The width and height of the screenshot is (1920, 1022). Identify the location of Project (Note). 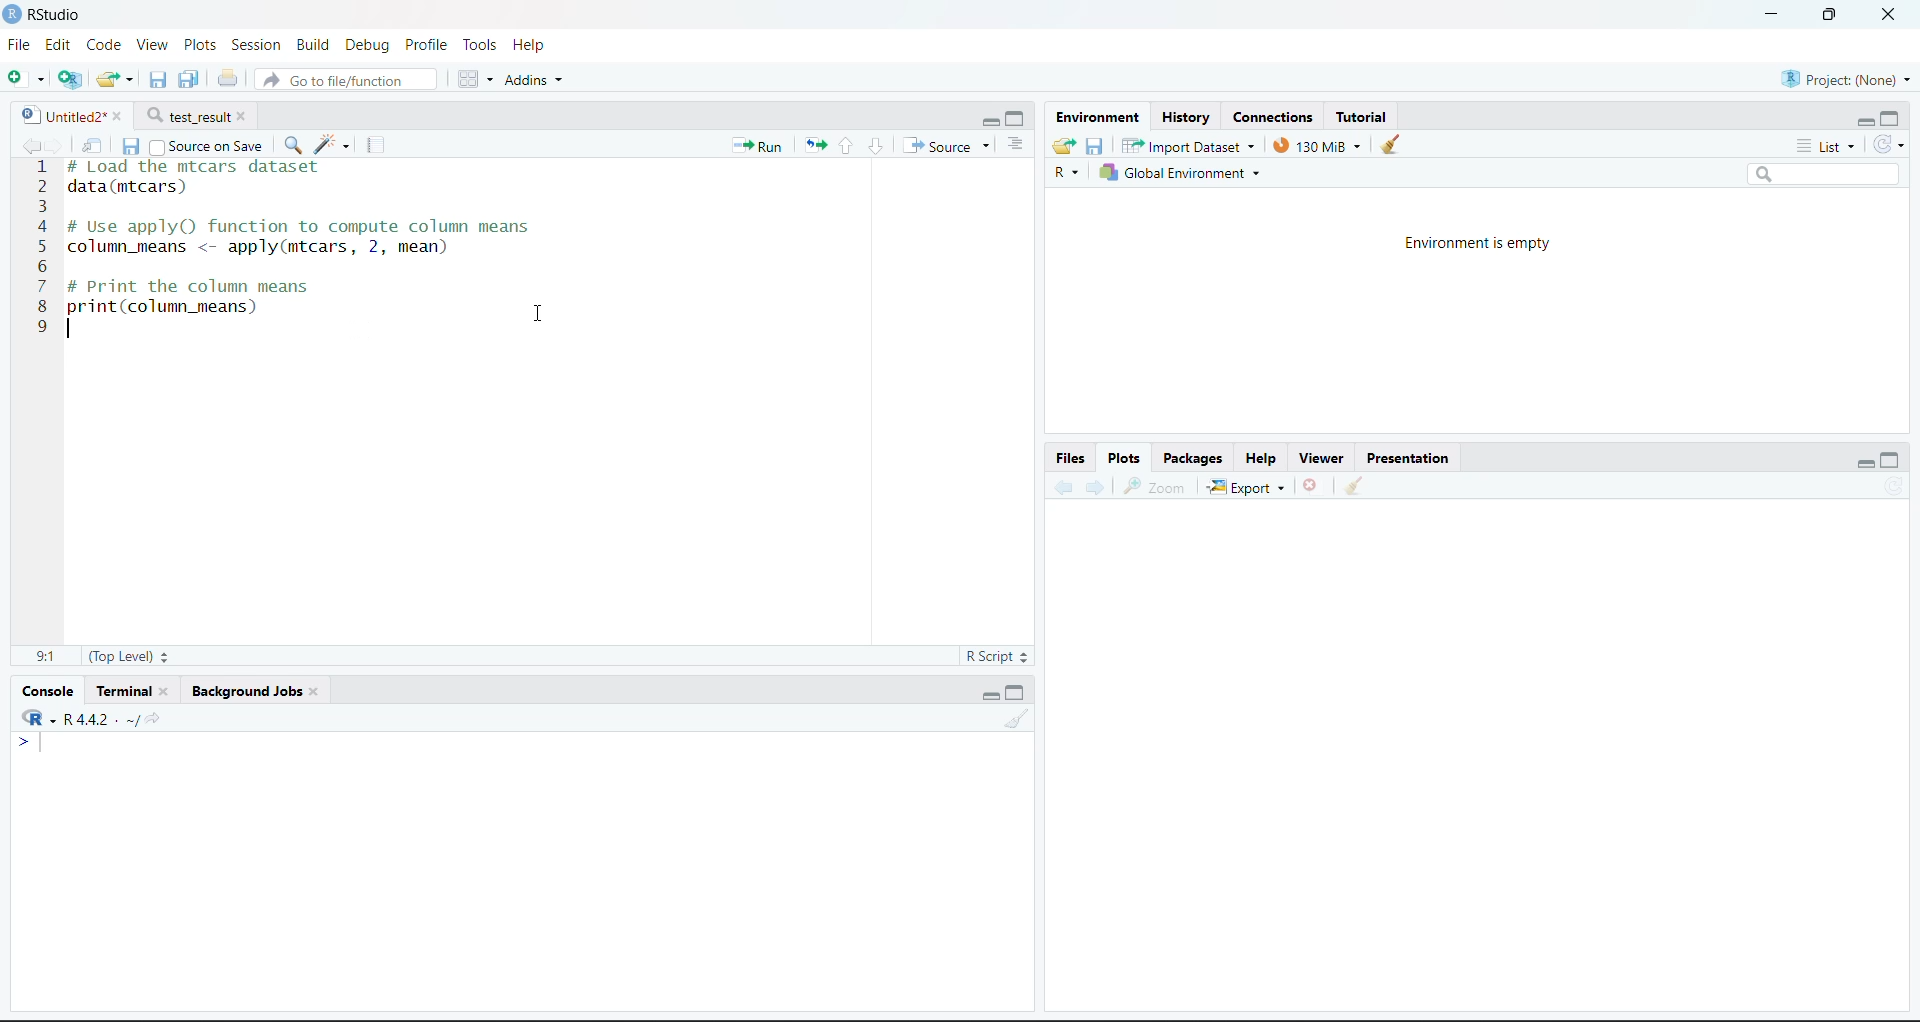
(1843, 78).